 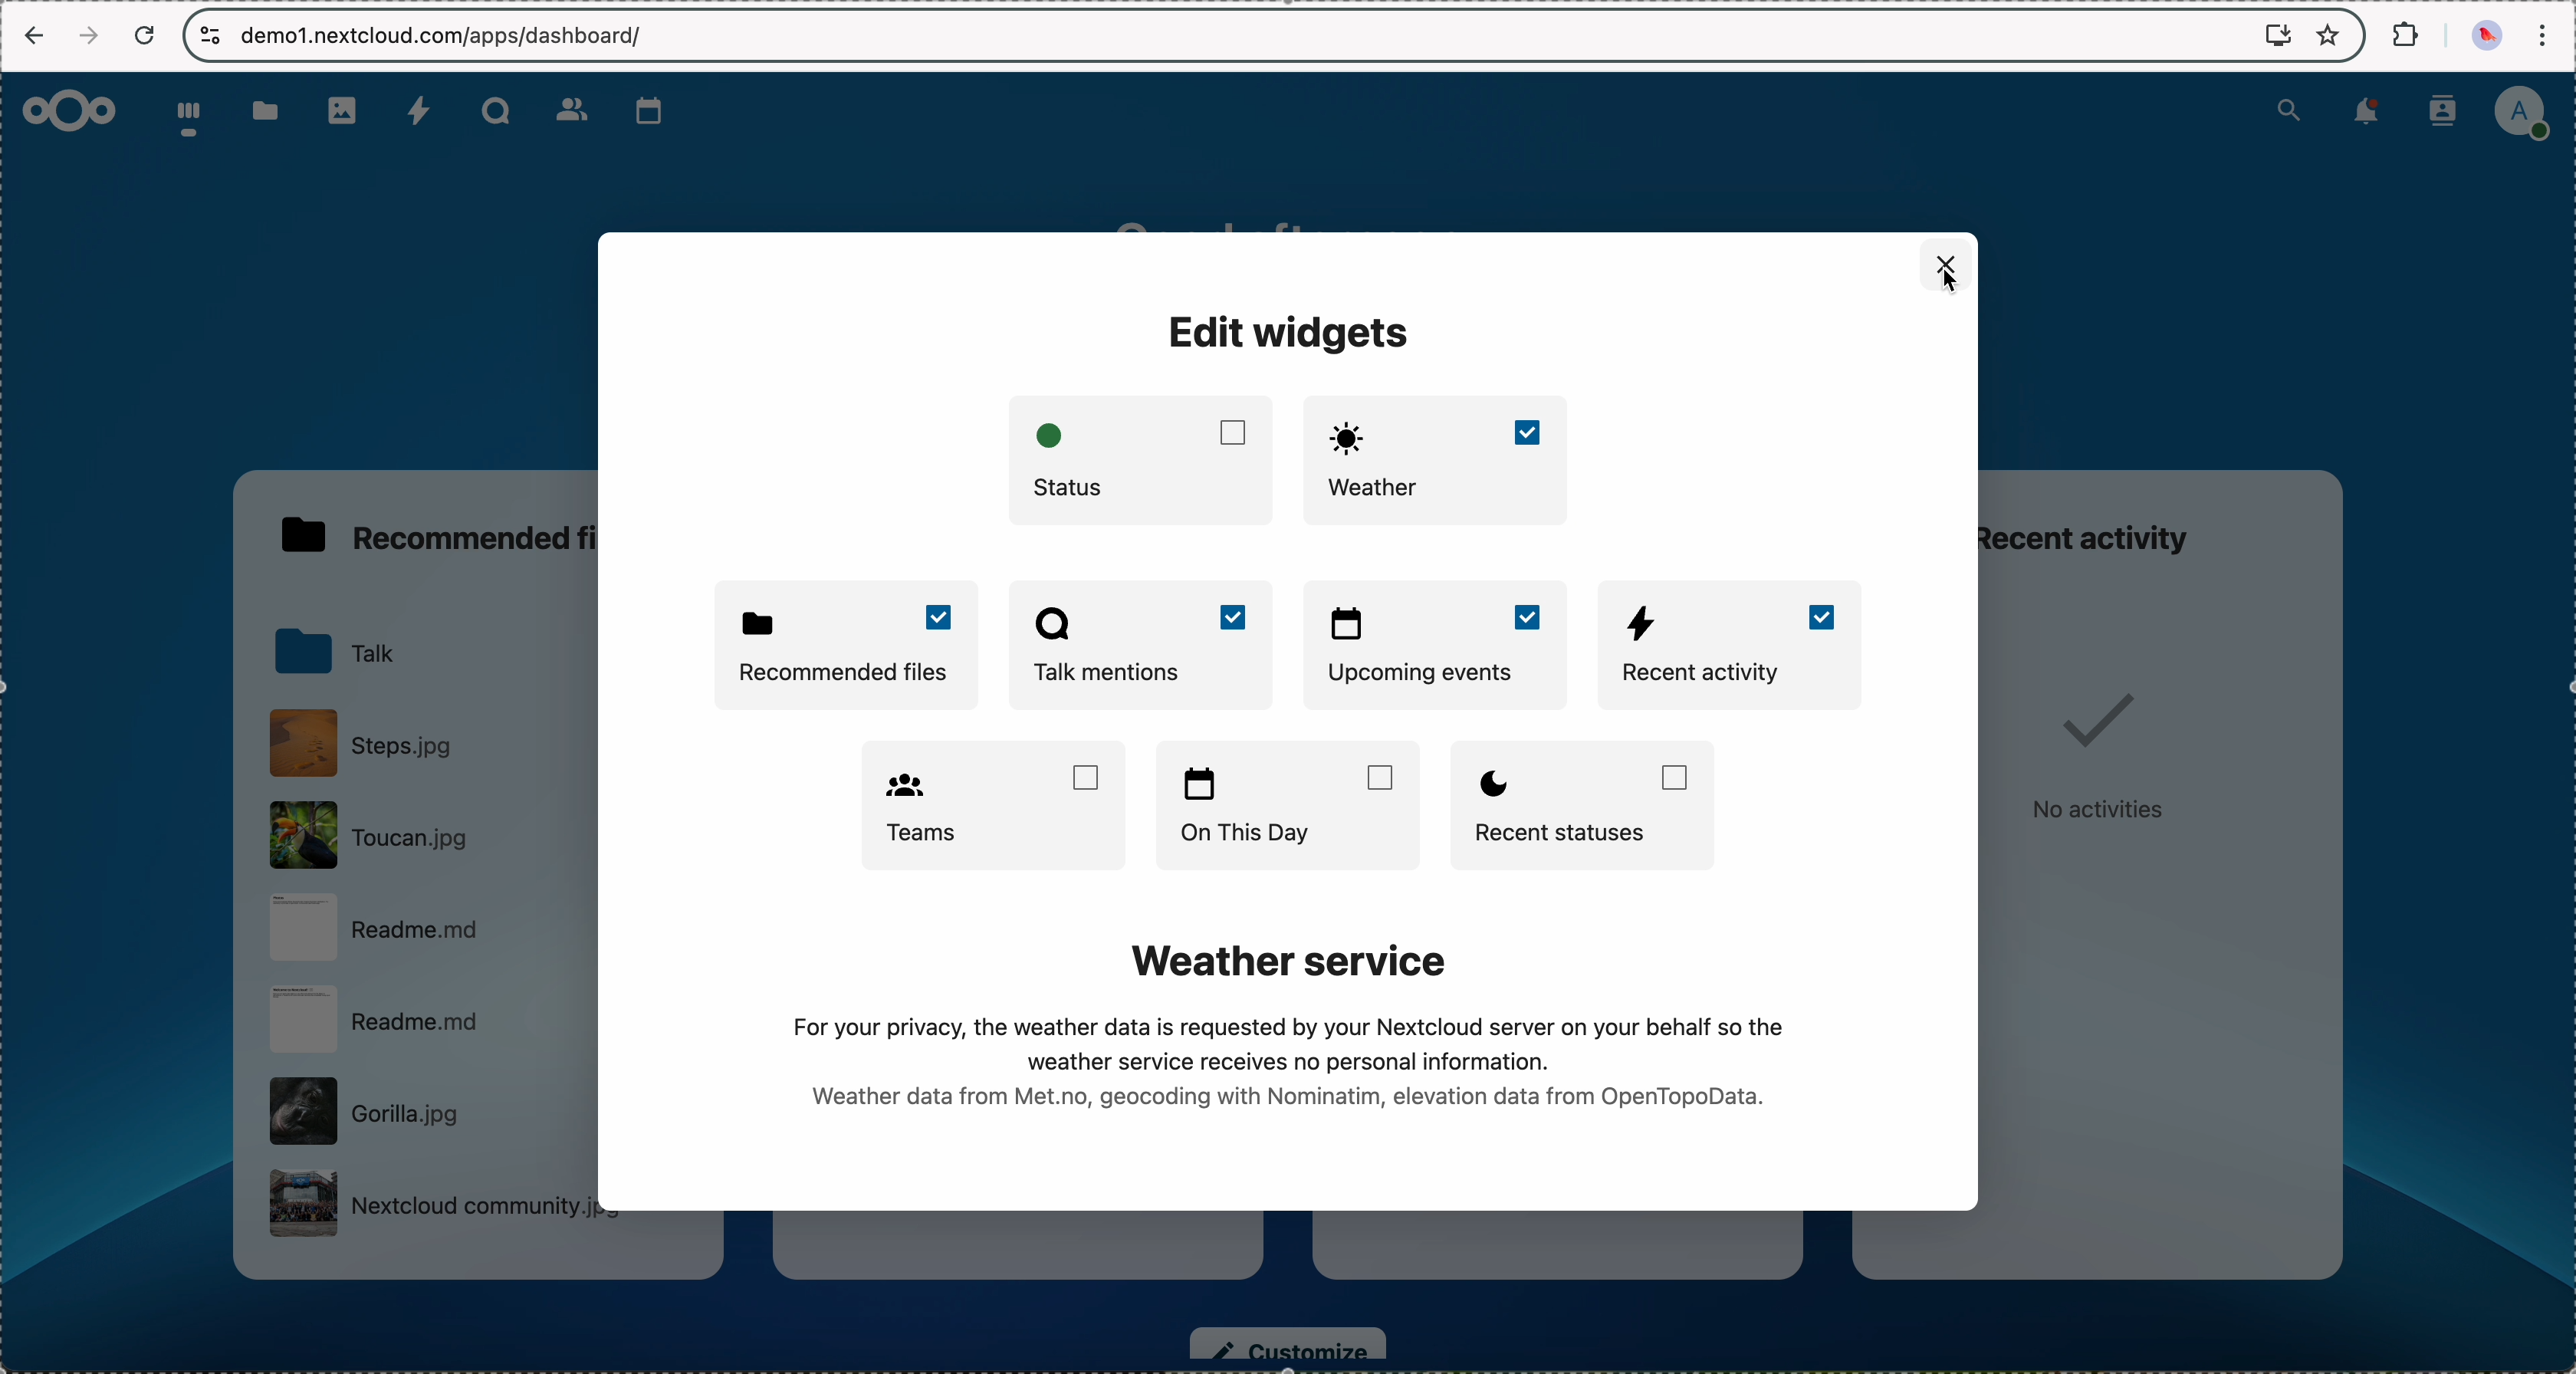 What do you see at coordinates (570, 111) in the screenshot?
I see `contacts` at bounding box center [570, 111].